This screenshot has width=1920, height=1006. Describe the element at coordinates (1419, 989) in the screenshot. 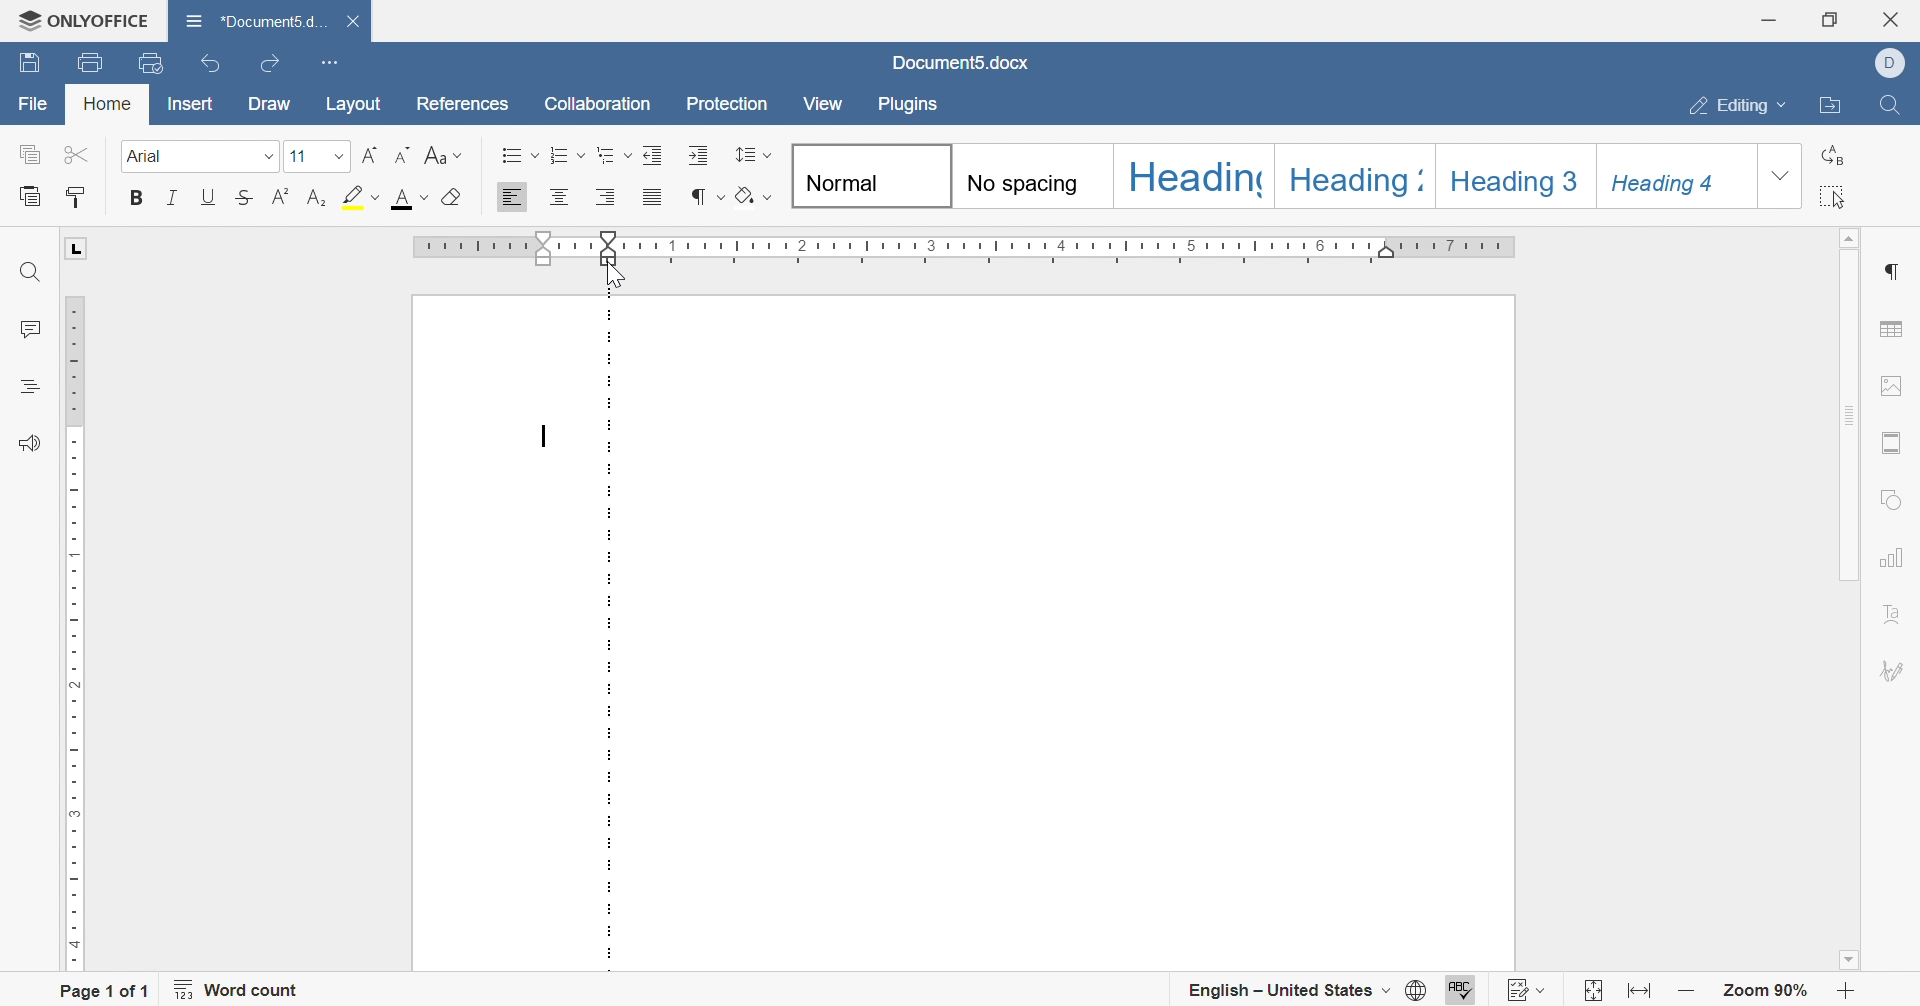

I see `set document language` at that location.